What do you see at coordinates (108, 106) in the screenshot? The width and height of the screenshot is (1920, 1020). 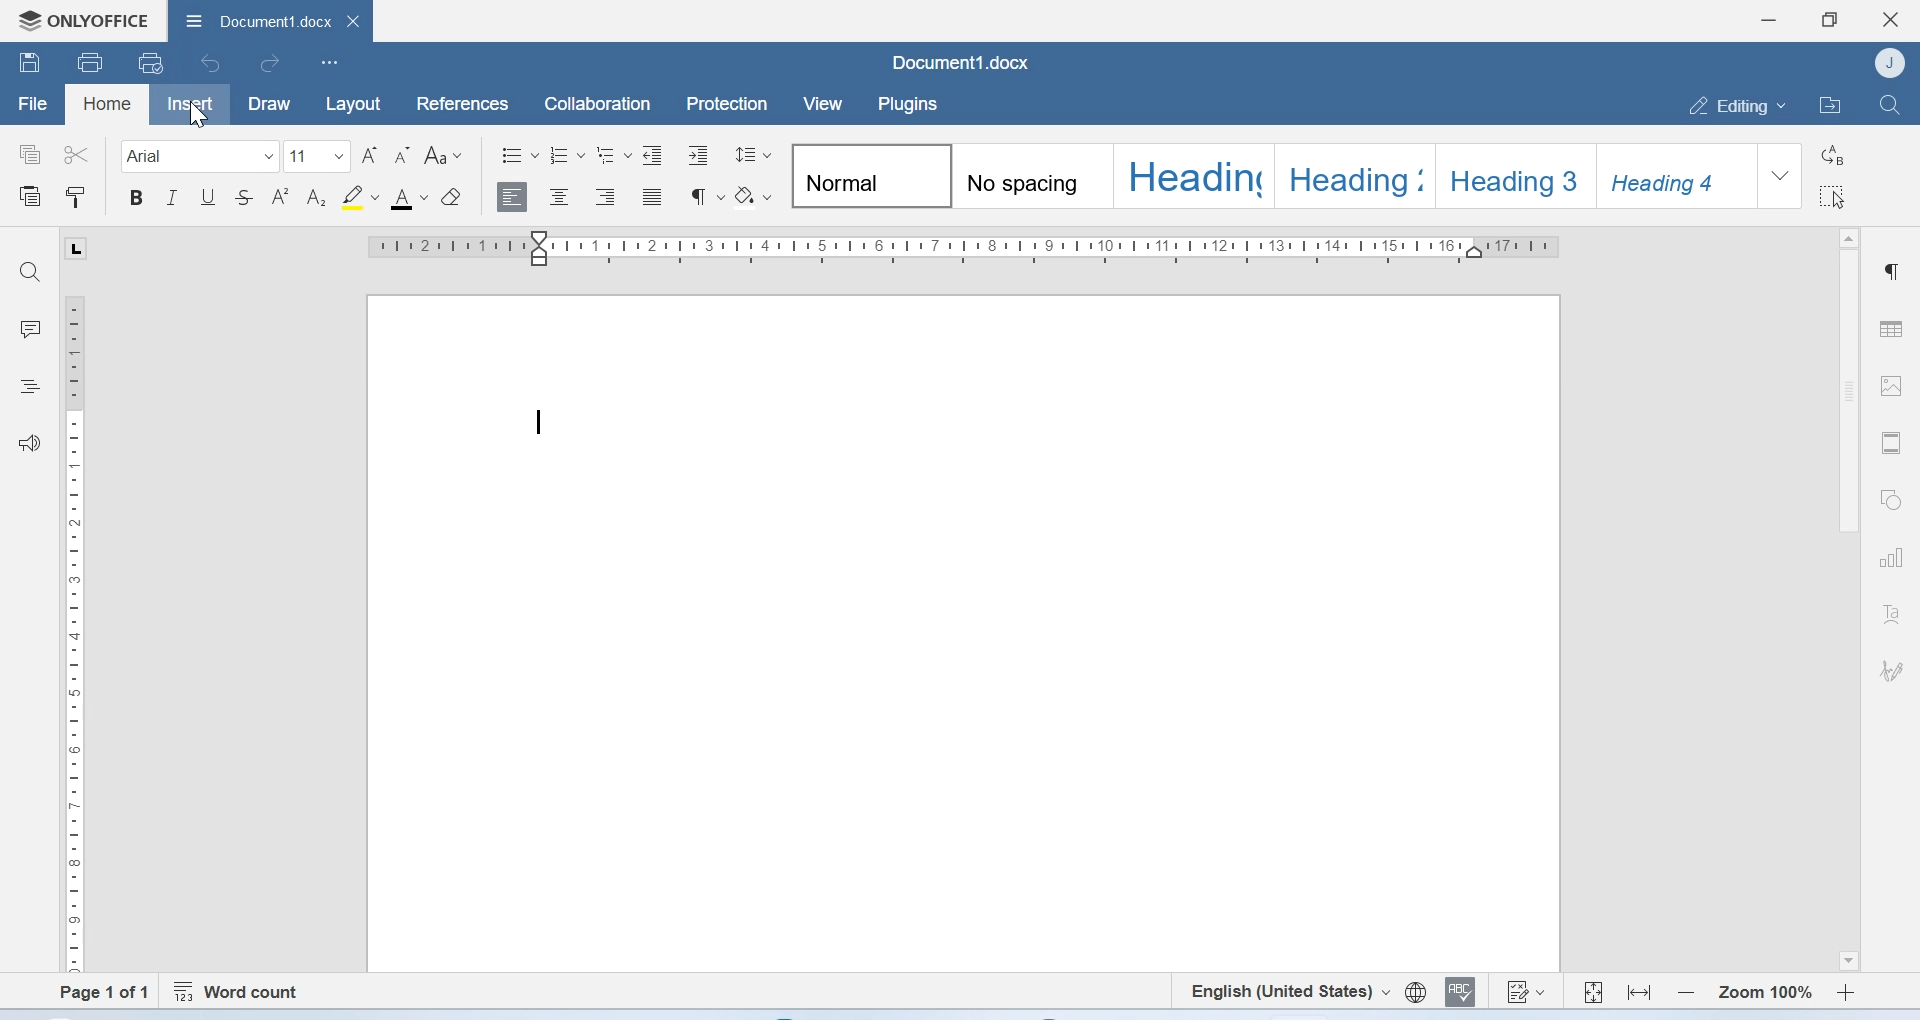 I see `Home` at bounding box center [108, 106].